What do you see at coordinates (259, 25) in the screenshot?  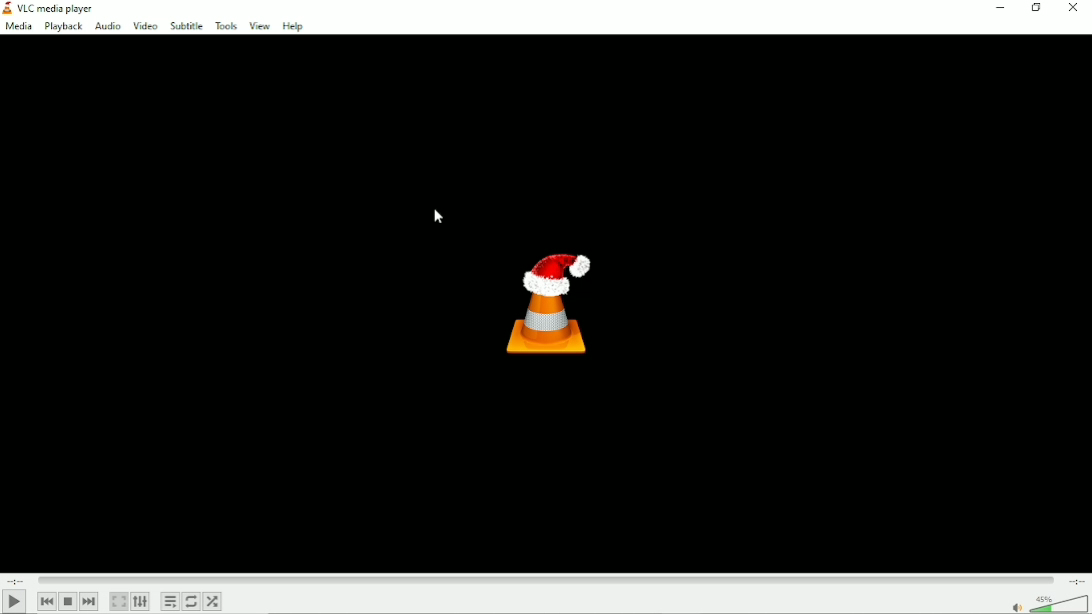 I see `View` at bounding box center [259, 25].